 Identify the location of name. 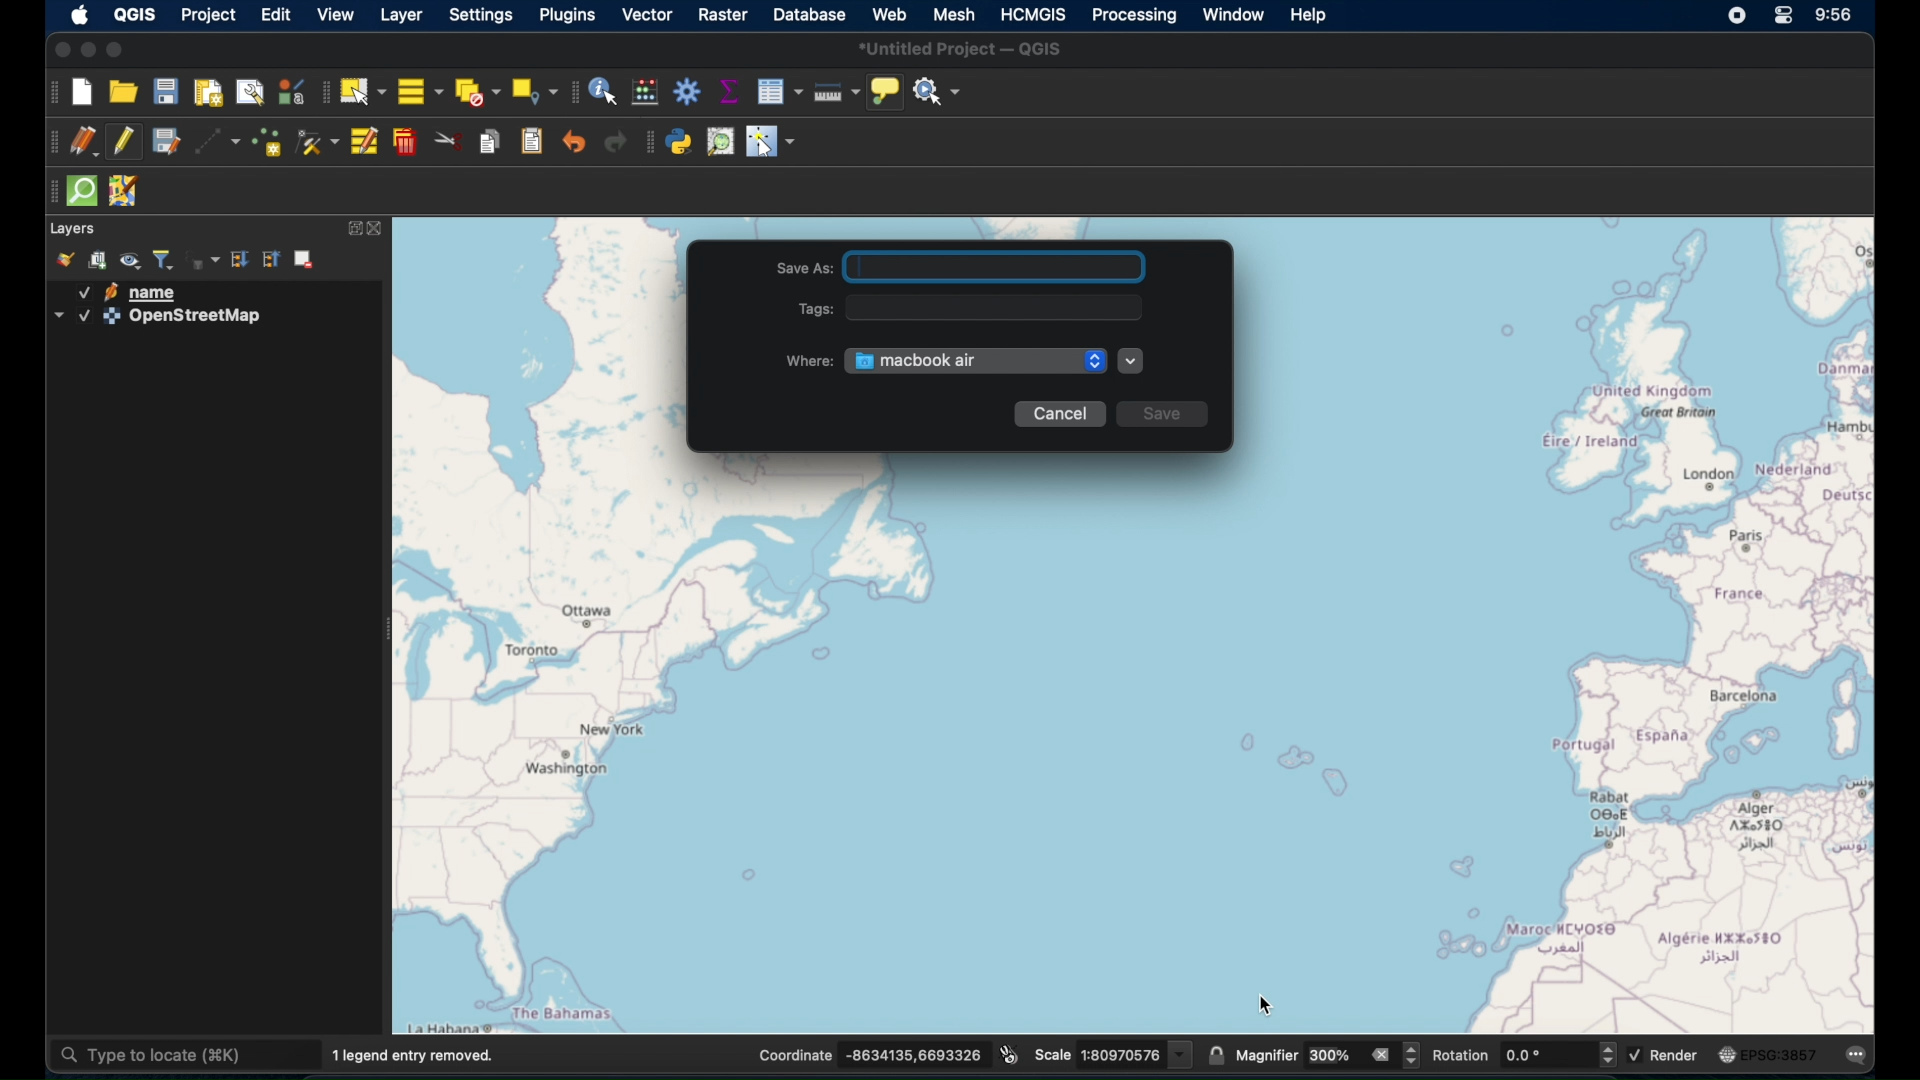
(136, 292).